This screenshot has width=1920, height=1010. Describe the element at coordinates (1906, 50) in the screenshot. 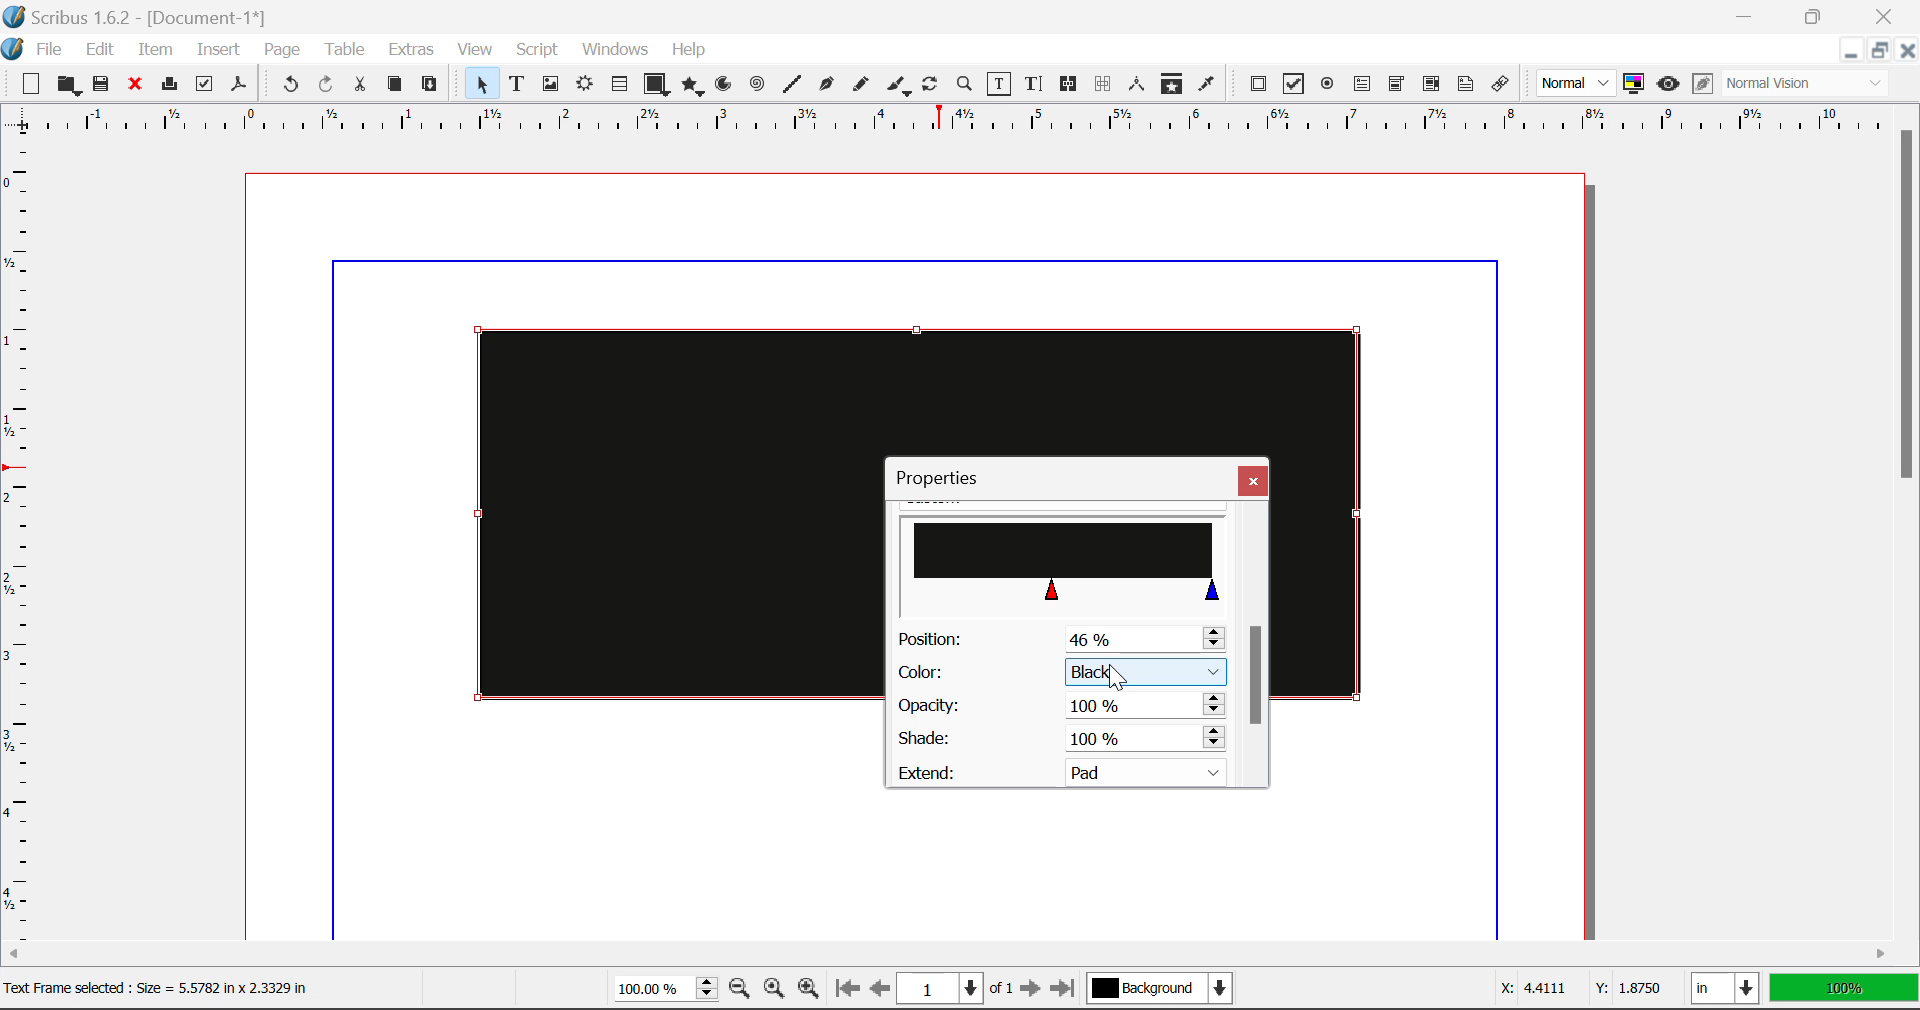

I see `Close` at that location.